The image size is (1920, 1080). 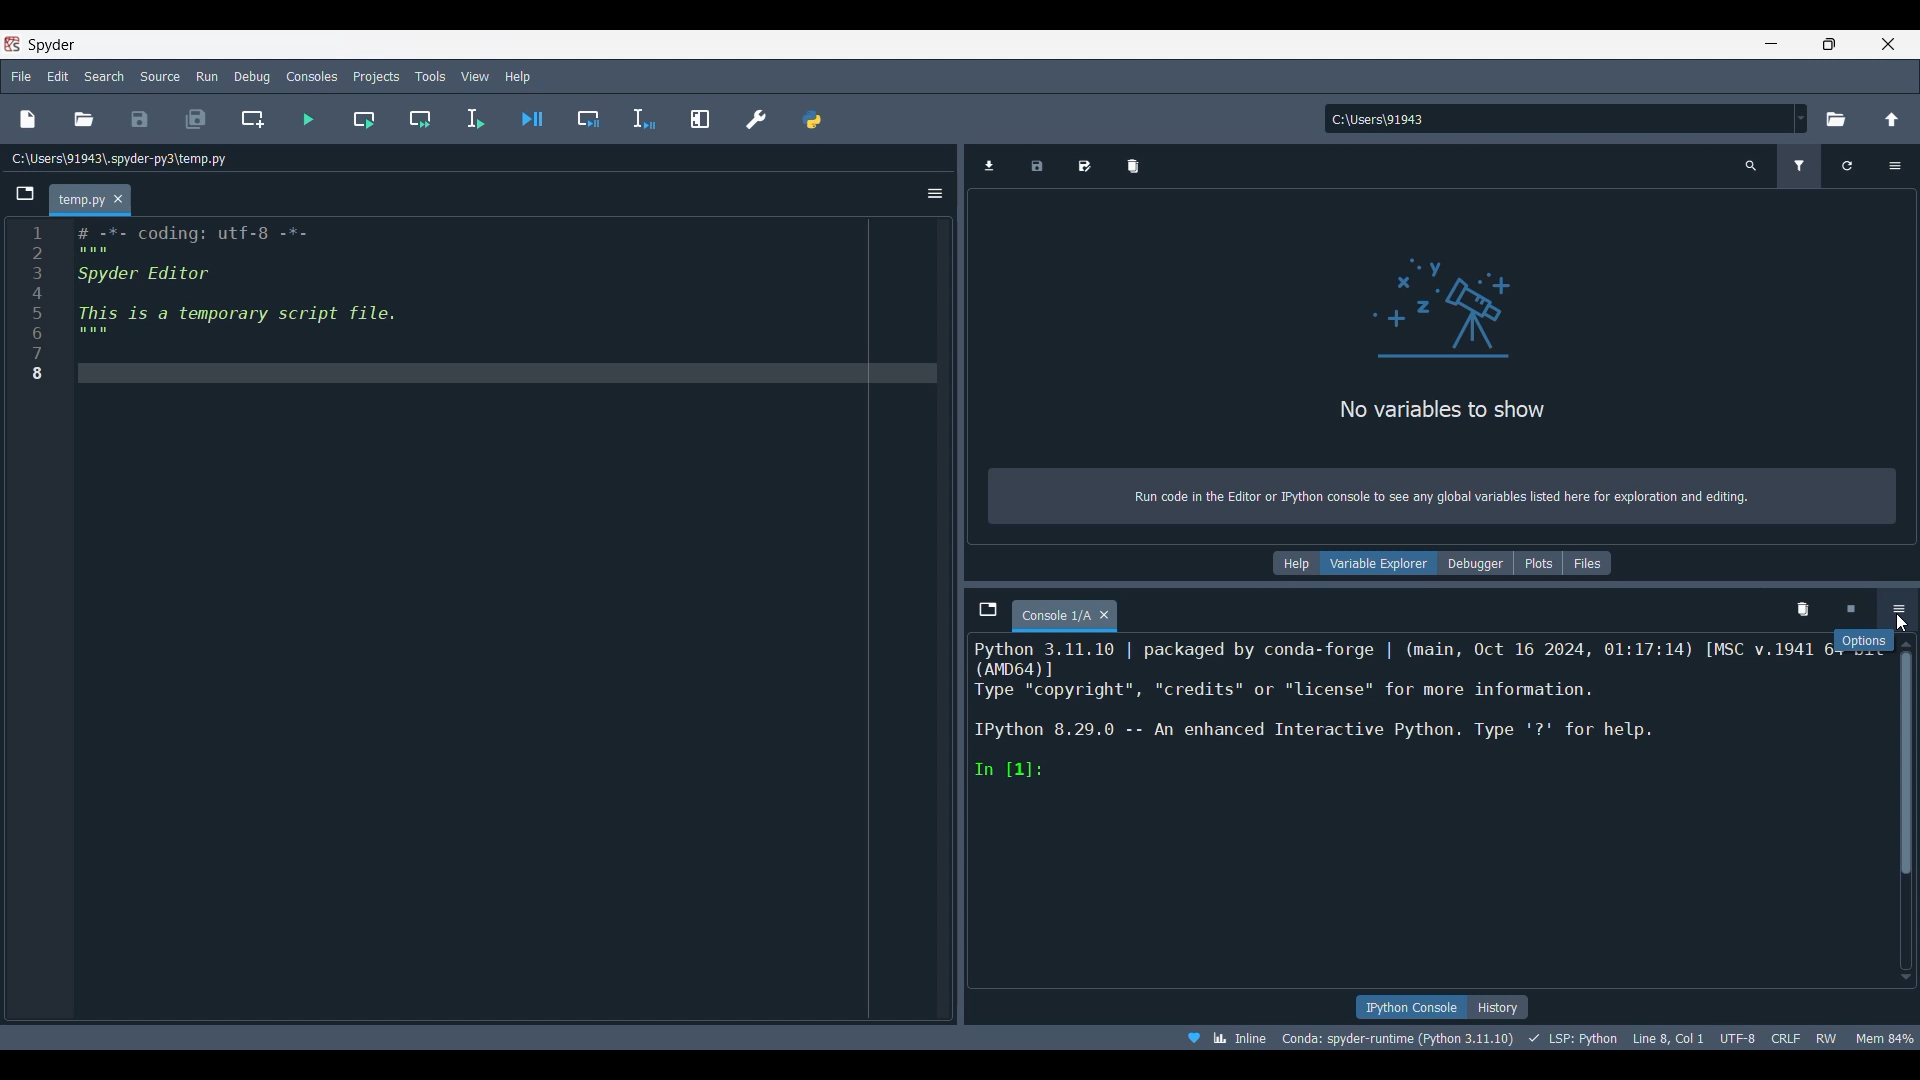 What do you see at coordinates (1411, 1007) in the screenshot?
I see `IPython console` at bounding box center [1411, 1007].